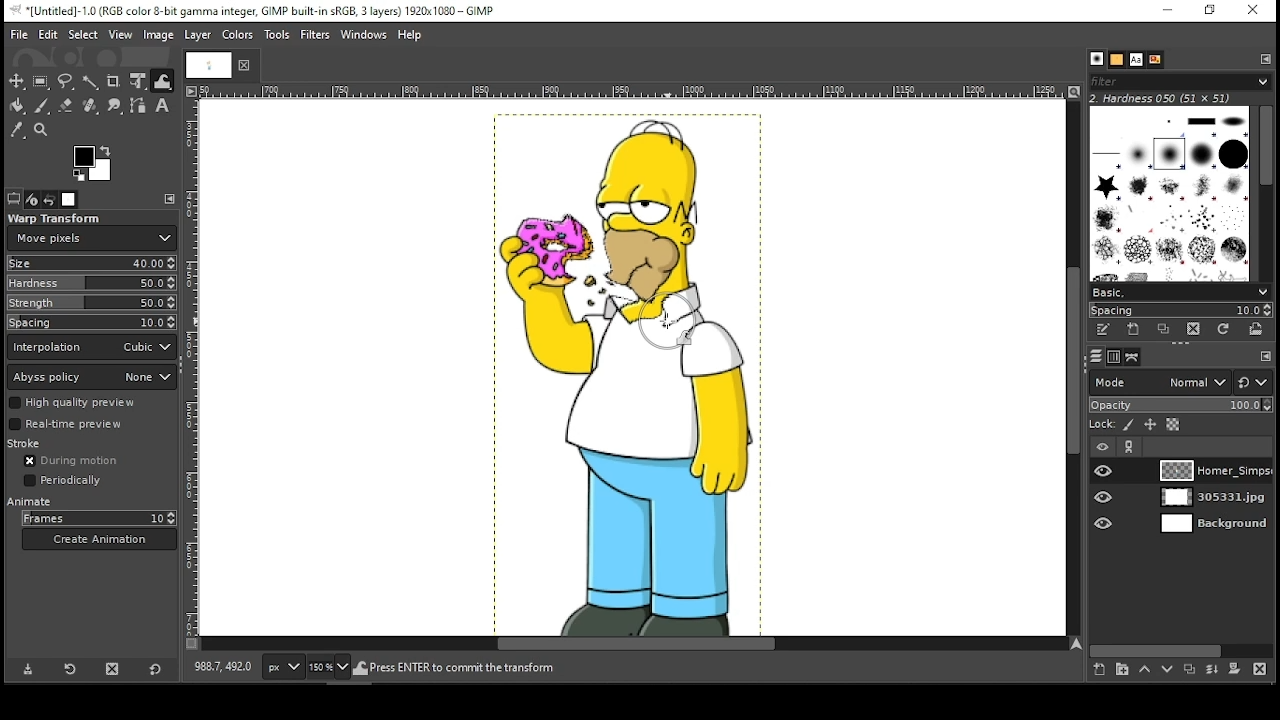  What do you see at coordinates (16, 80) in the screenshot?
I see `move tool` at bounding box center [16, 80].